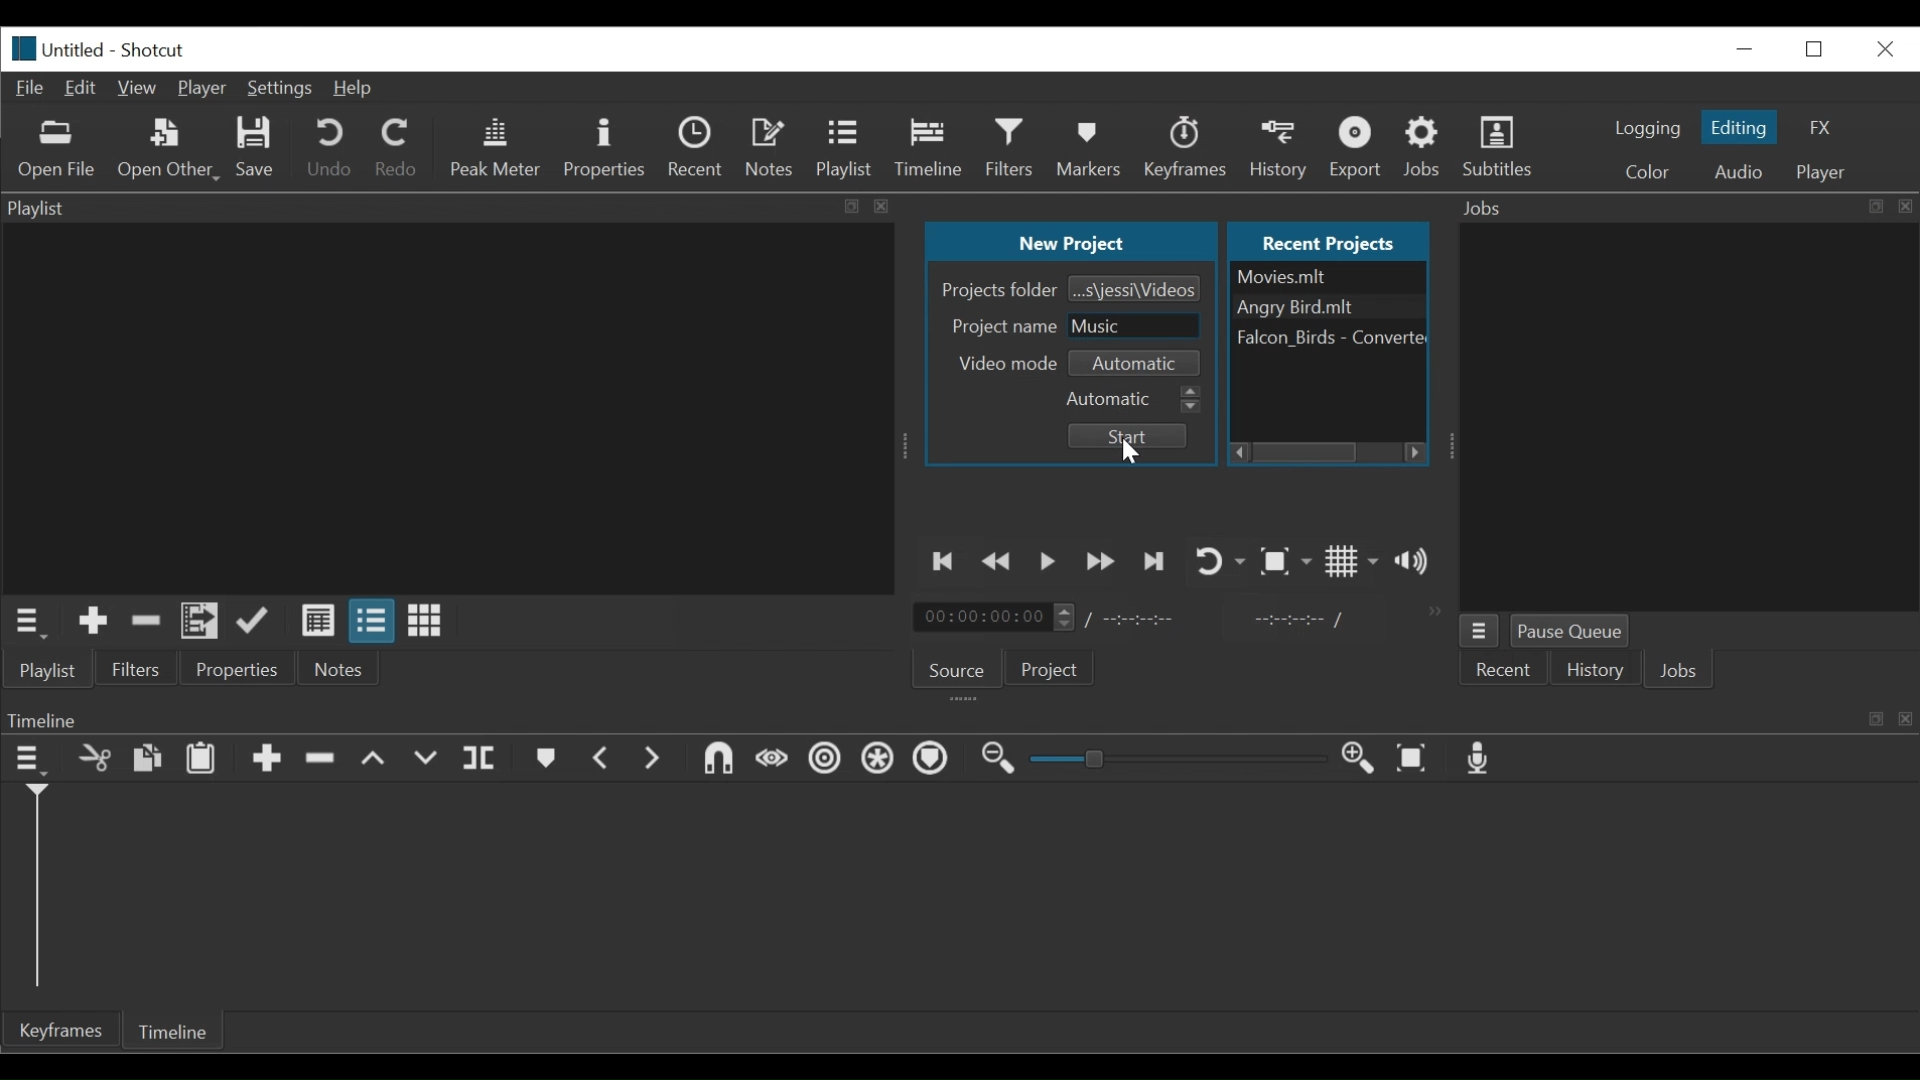 This screenshot has height=1080, width=1920. Describe the element at coordinates (1415, 757) in the screenshot. I see `Zoom timeline to fit ` at that location.